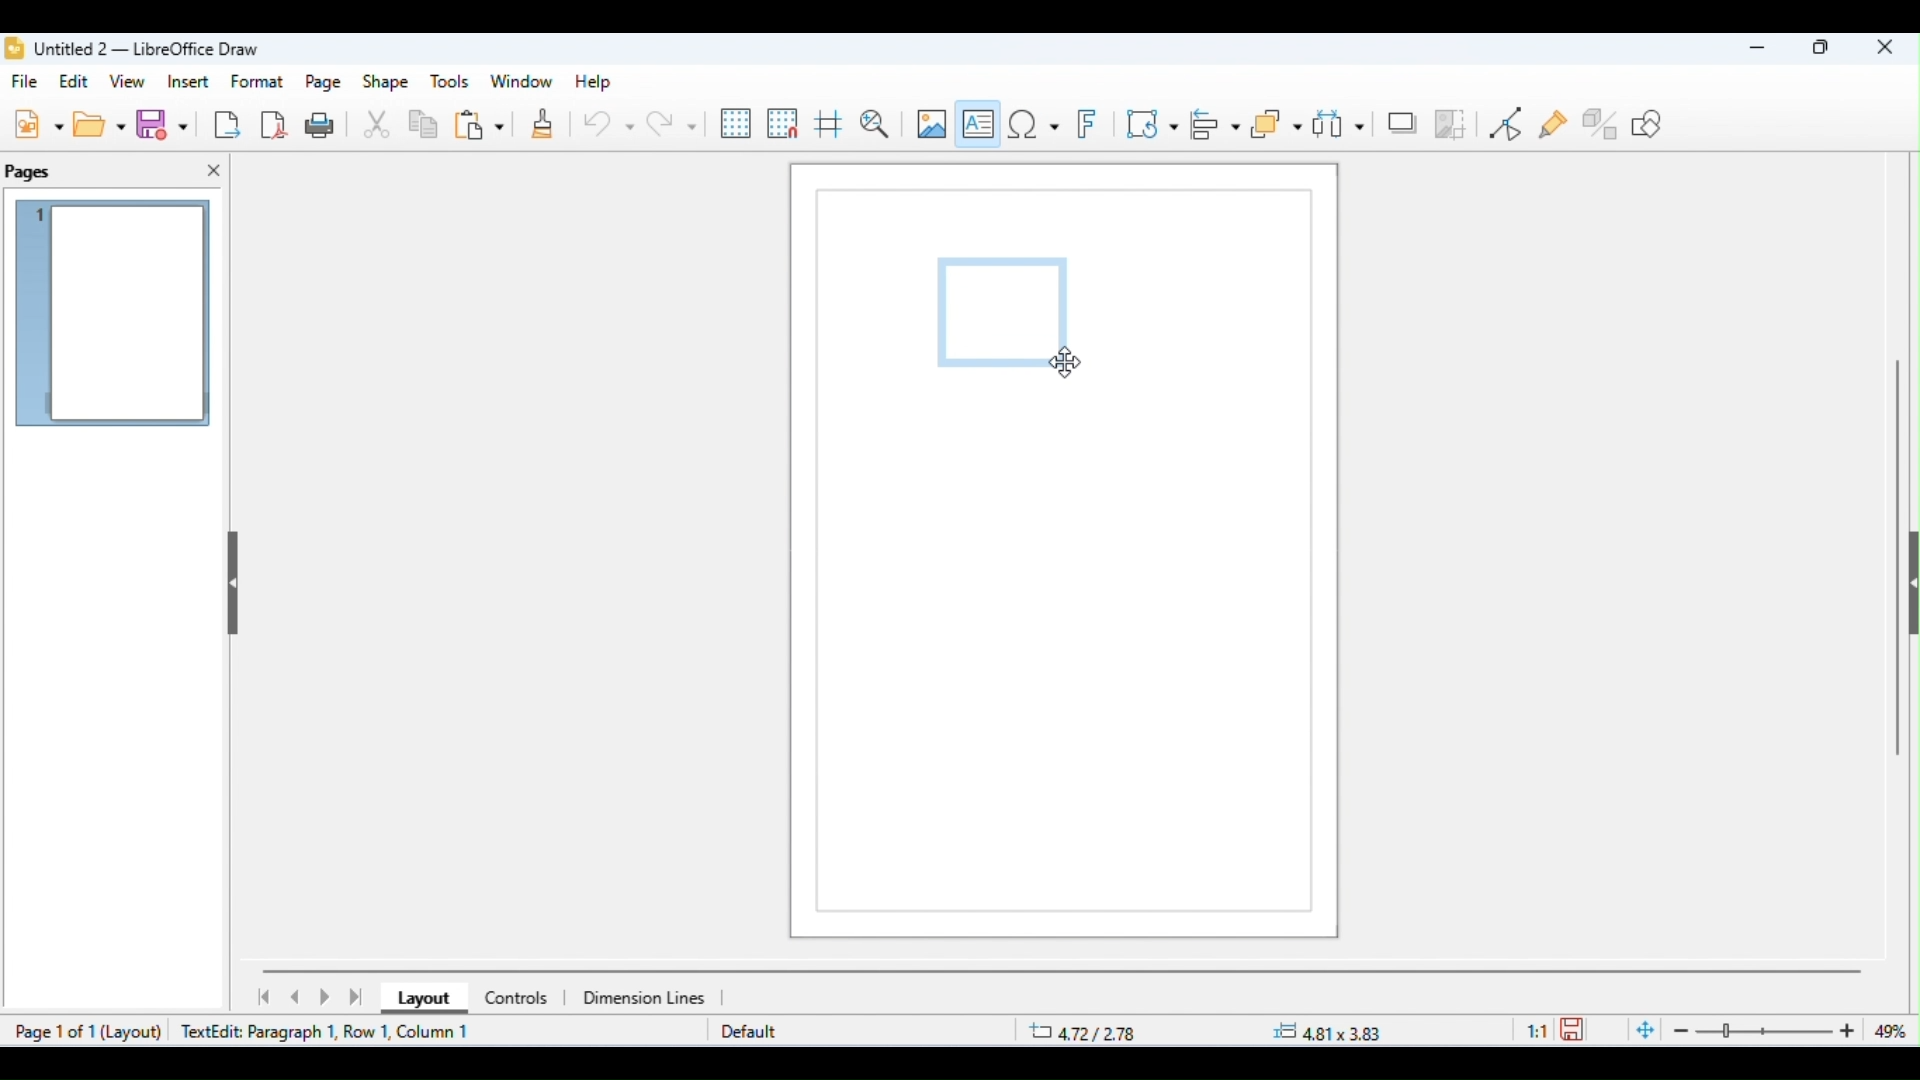  I want to click on close, so click(1885, 49).